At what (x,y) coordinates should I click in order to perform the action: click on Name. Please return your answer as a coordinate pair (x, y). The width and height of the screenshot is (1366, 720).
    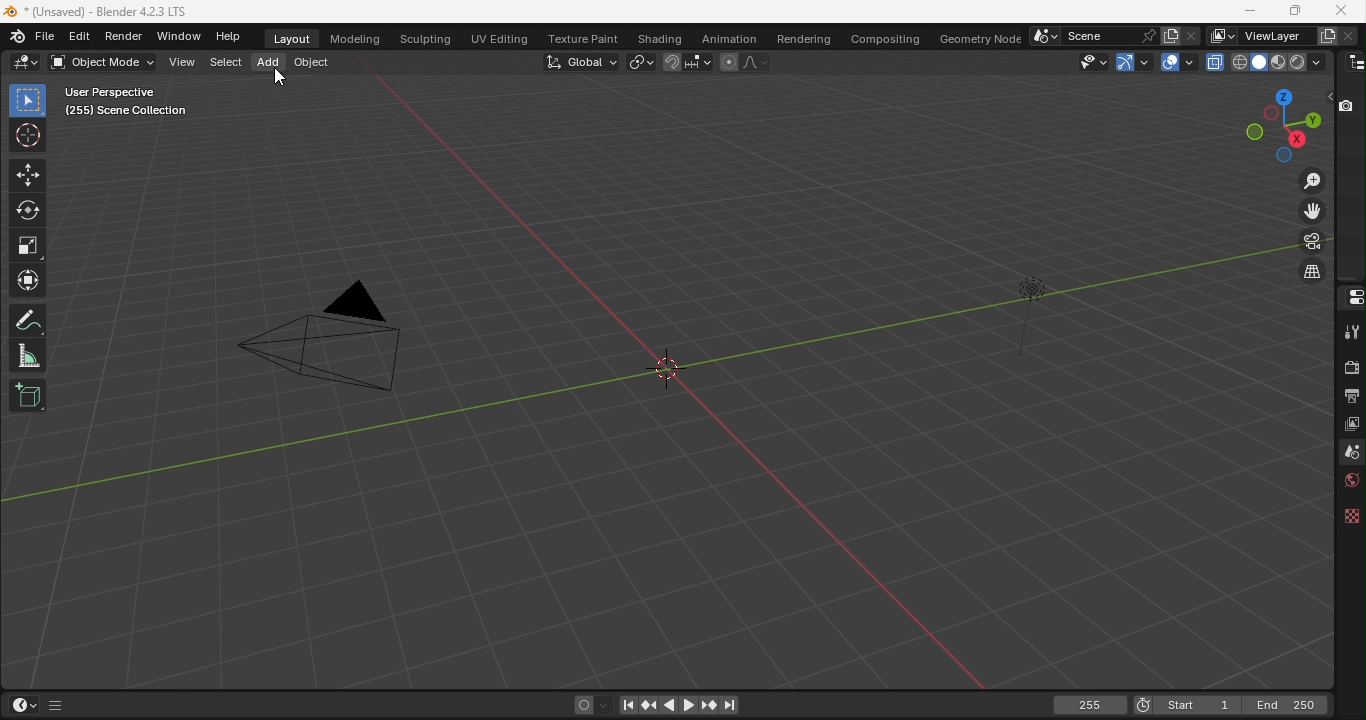
    Looking at the image, I should click on (1097, 36).